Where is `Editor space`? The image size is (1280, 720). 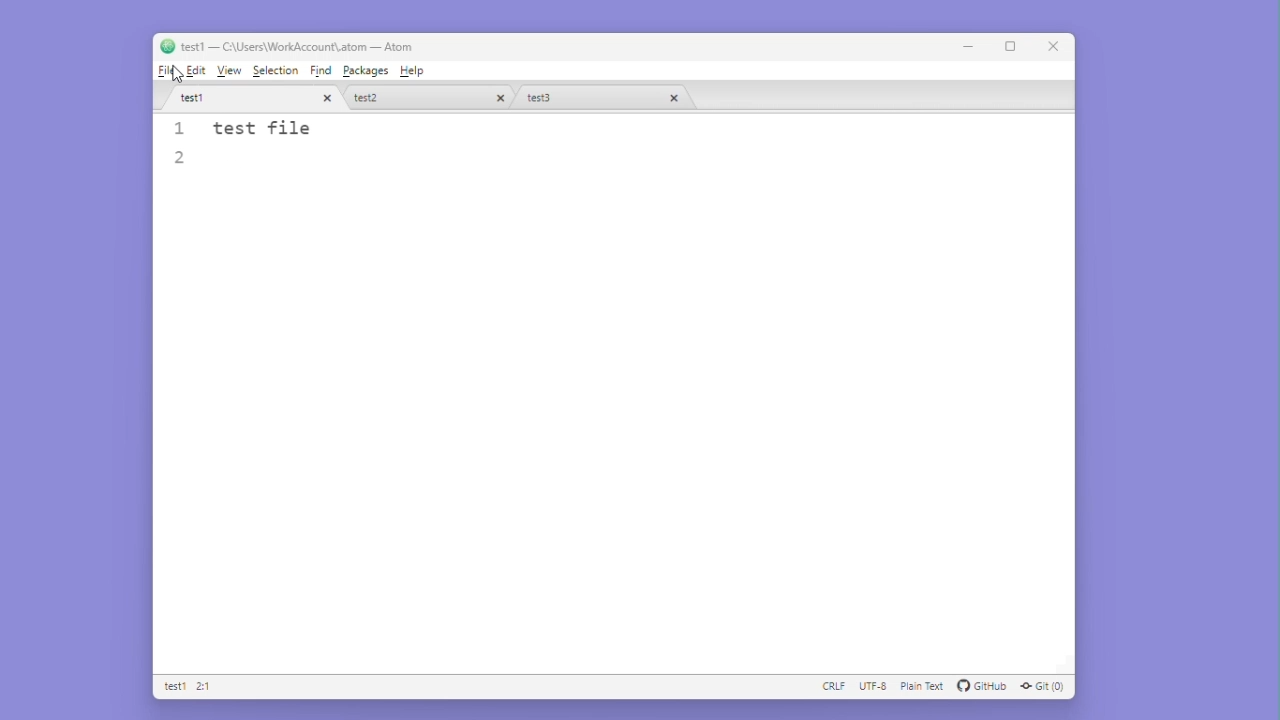
Editor space is located at coordinates (621, 429).